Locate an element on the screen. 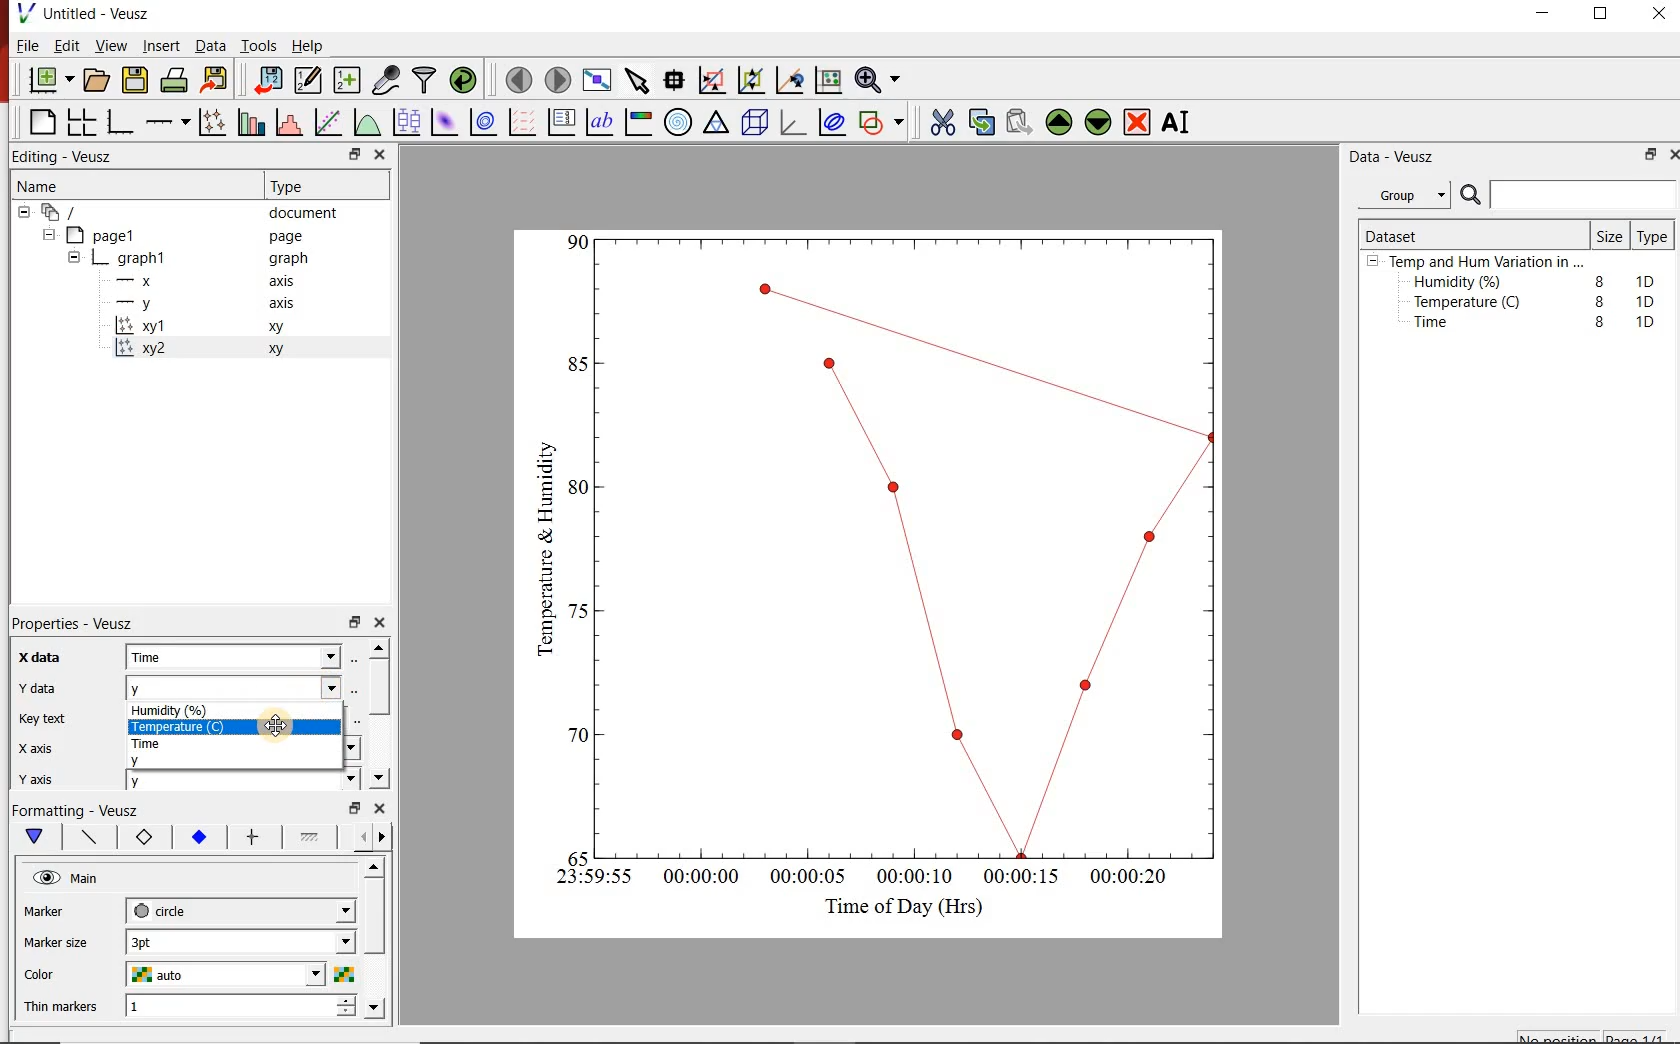 The image size is (1680, 1044). View is located at coordinates (111, 46).